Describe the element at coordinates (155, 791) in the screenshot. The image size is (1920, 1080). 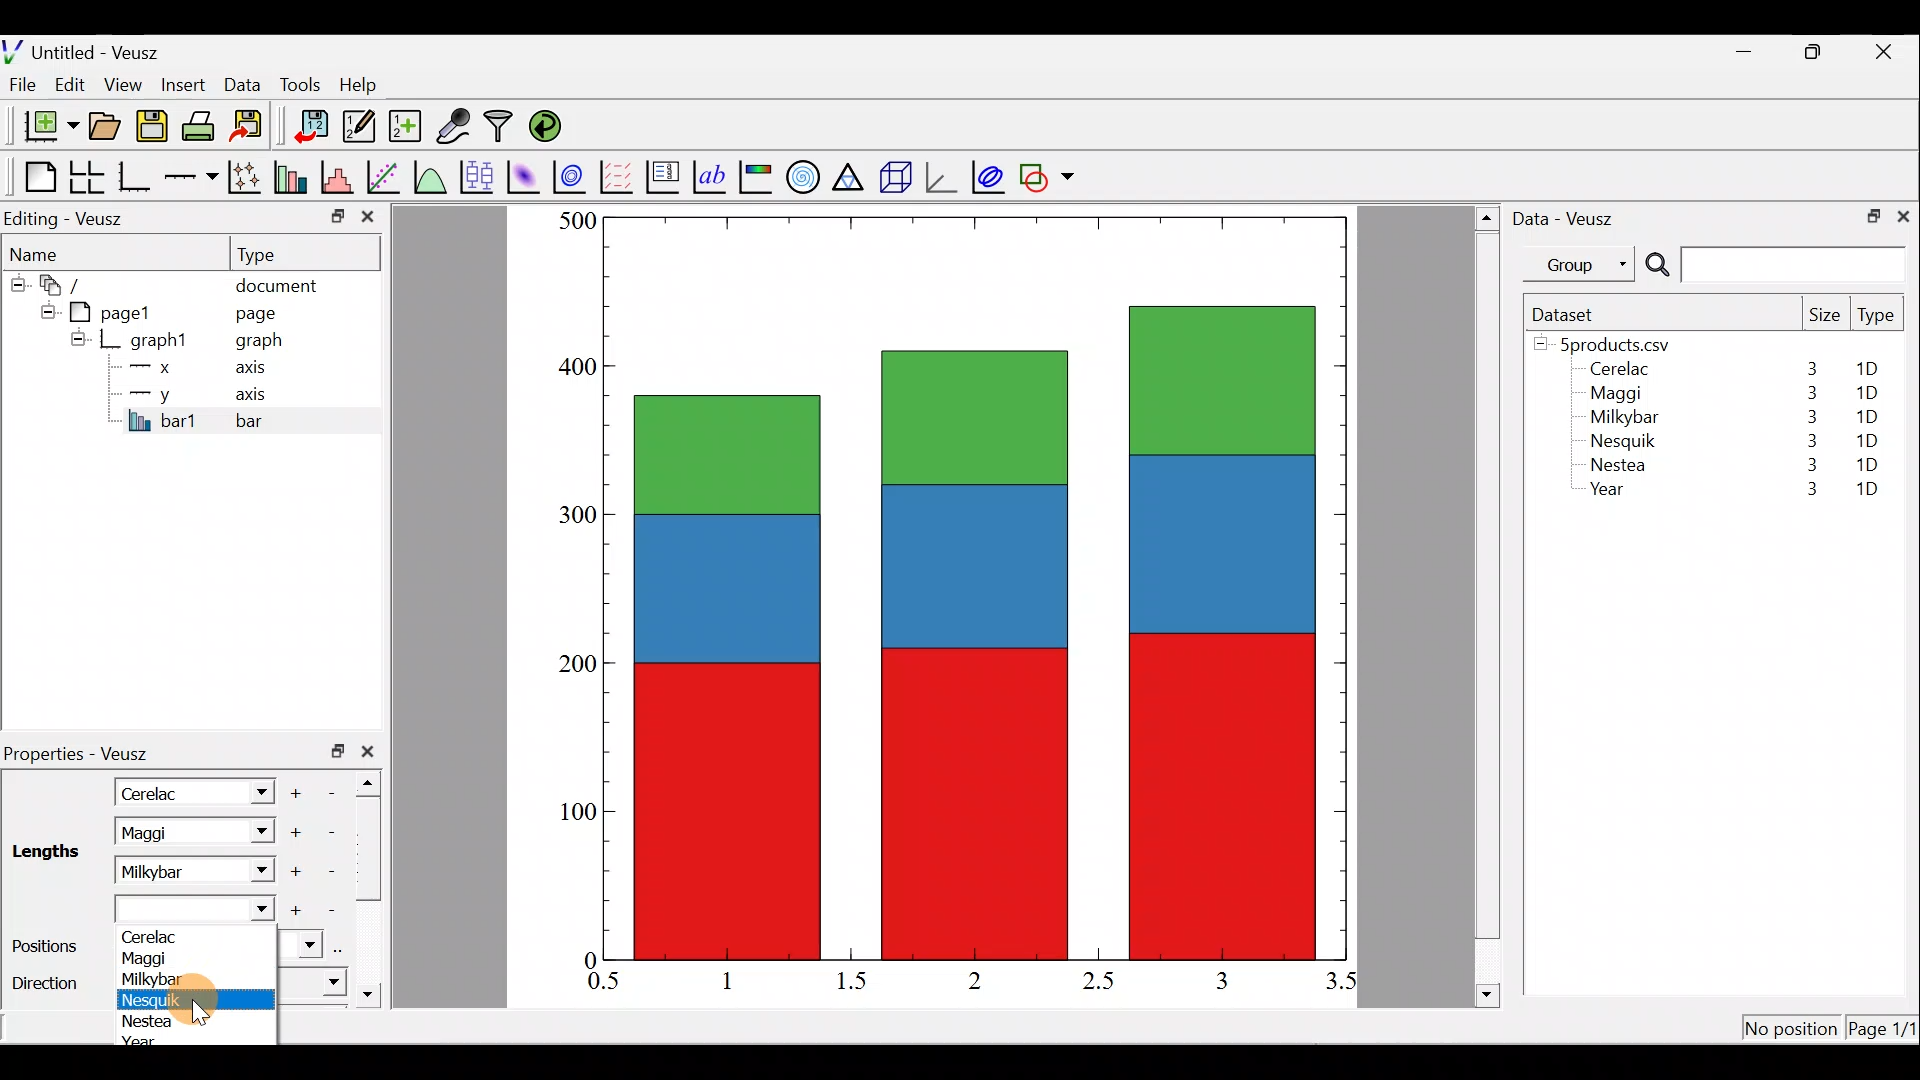
I see `Cerelac` at that location.